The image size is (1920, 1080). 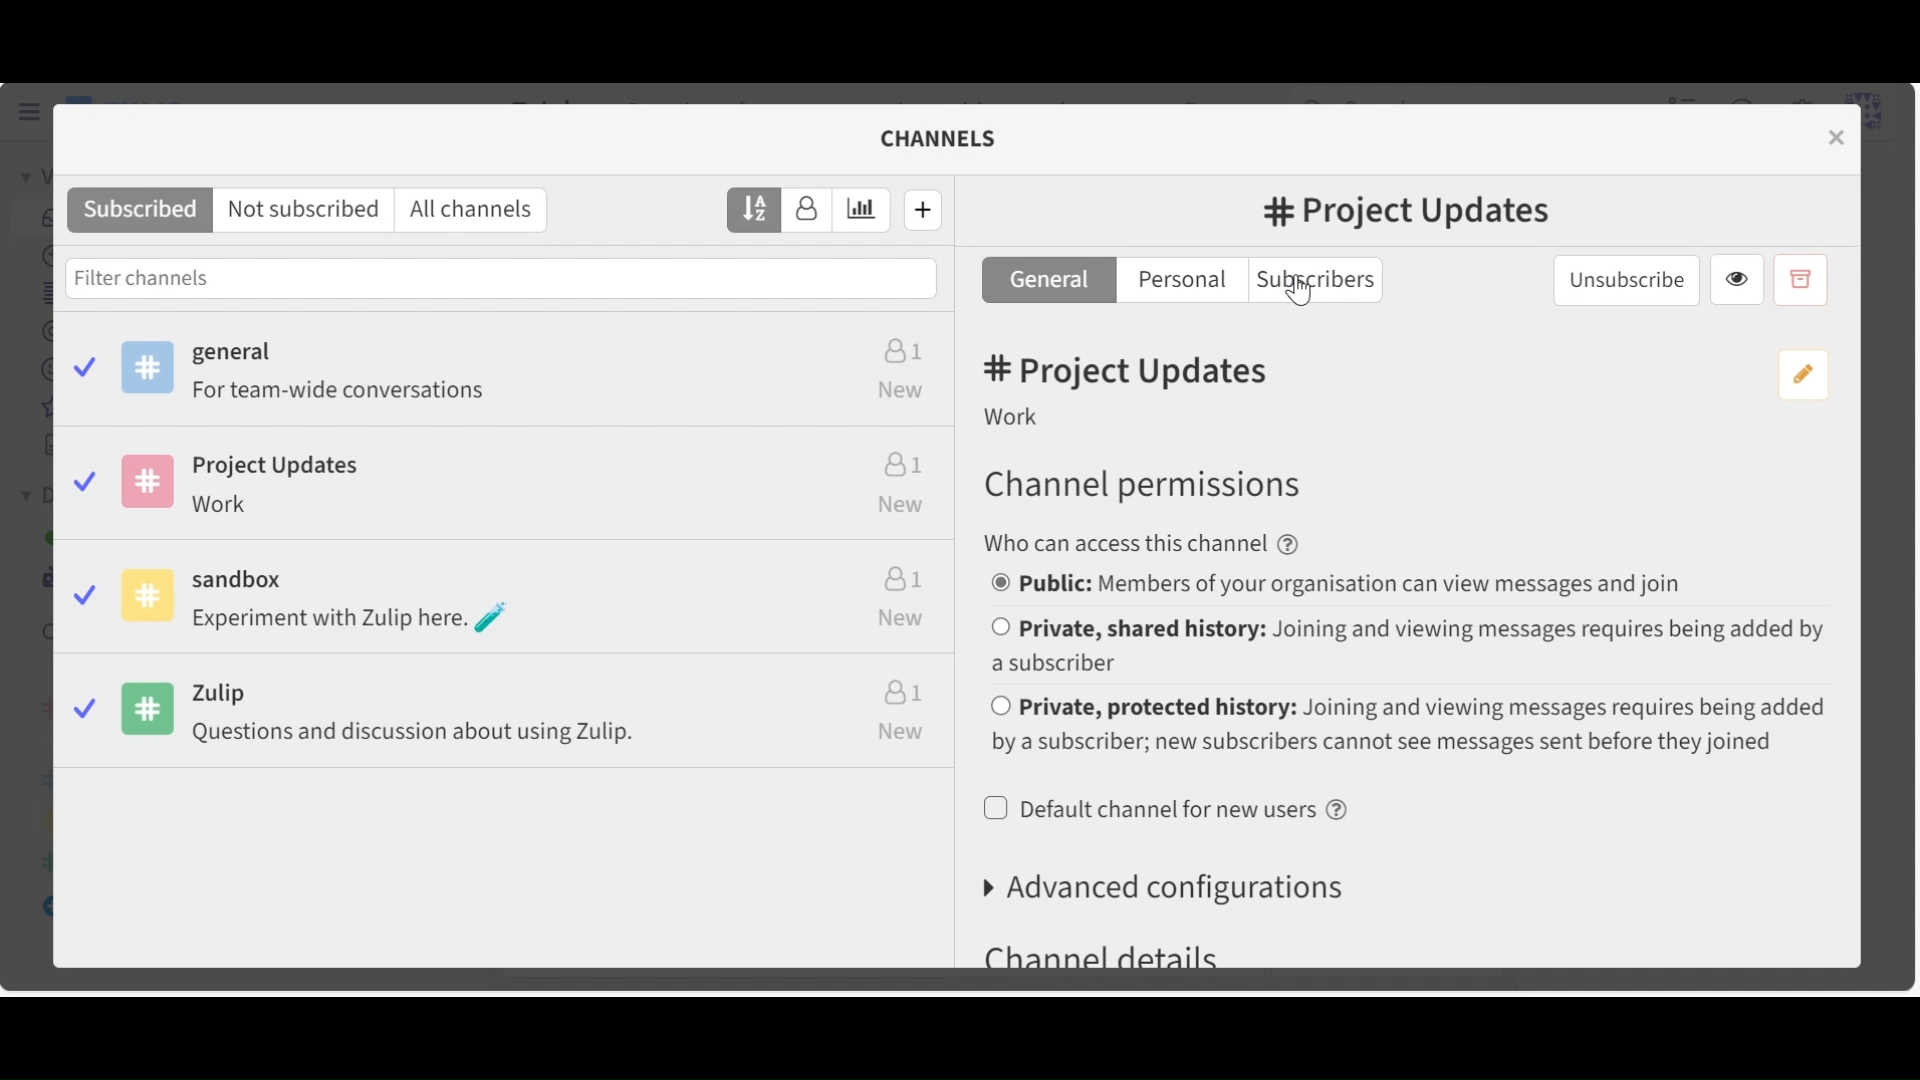 What do you see at coordinates (922, 210) in the screenshot?
I see `Create new channel` at bounding box center [922, 210].